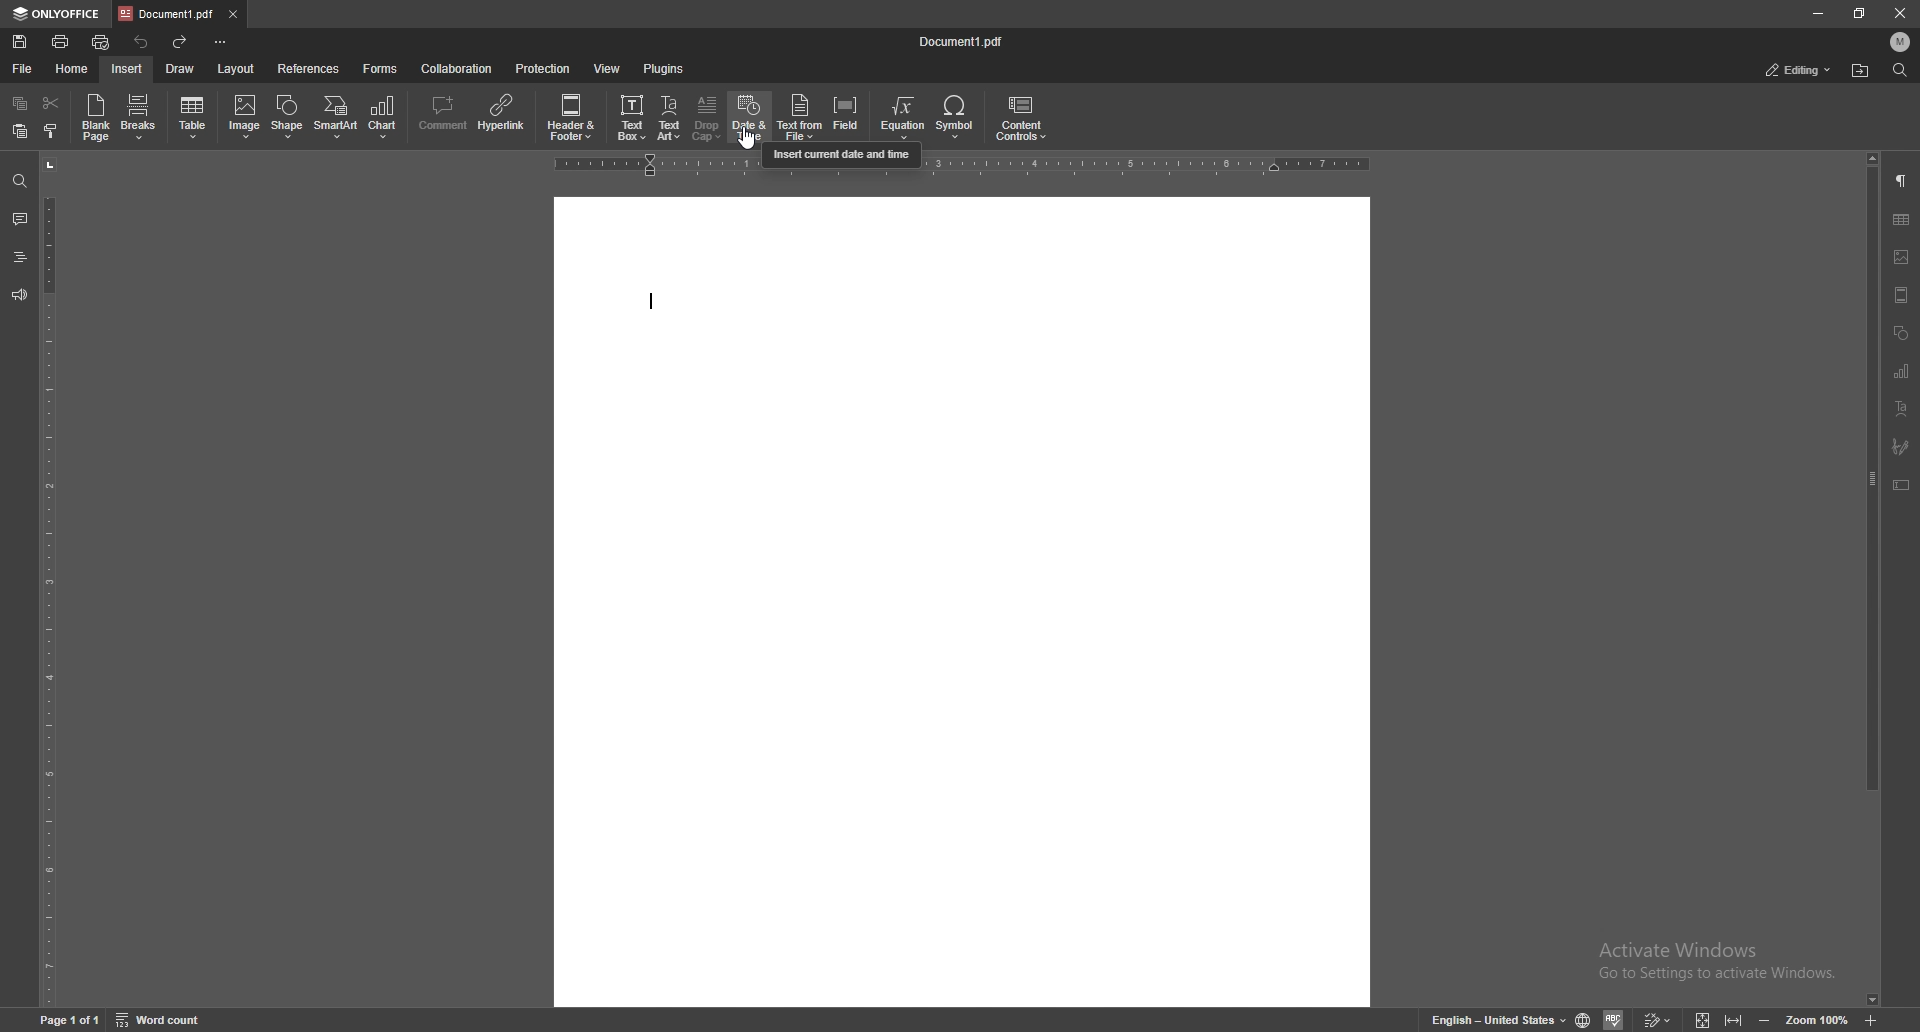 Image resolution: width=1920 pixels, height=1032 pixels. What do you see at coordinates (1495, 1019) in the screenshot?
I see `set text language` at bounding box center [1495, 1019].